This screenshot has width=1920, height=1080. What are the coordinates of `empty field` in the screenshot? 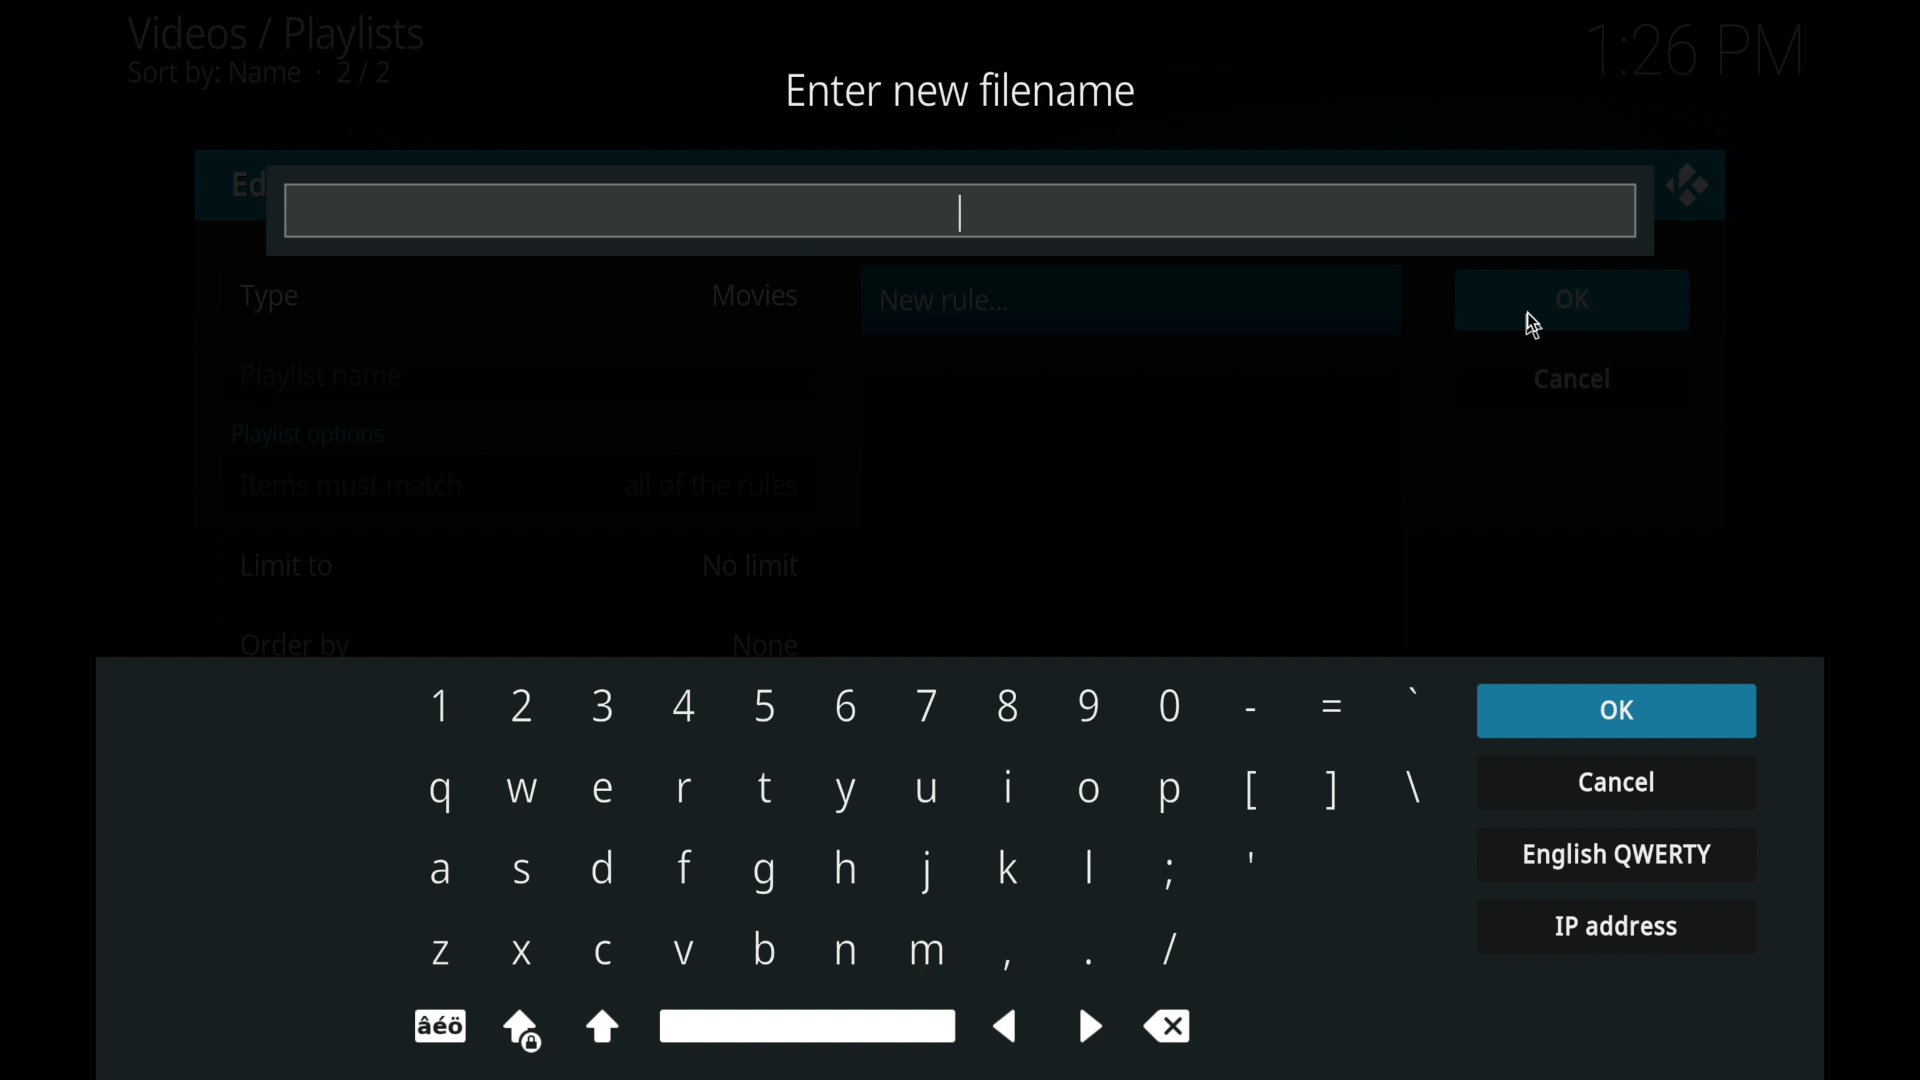 It's located at (944, 207).